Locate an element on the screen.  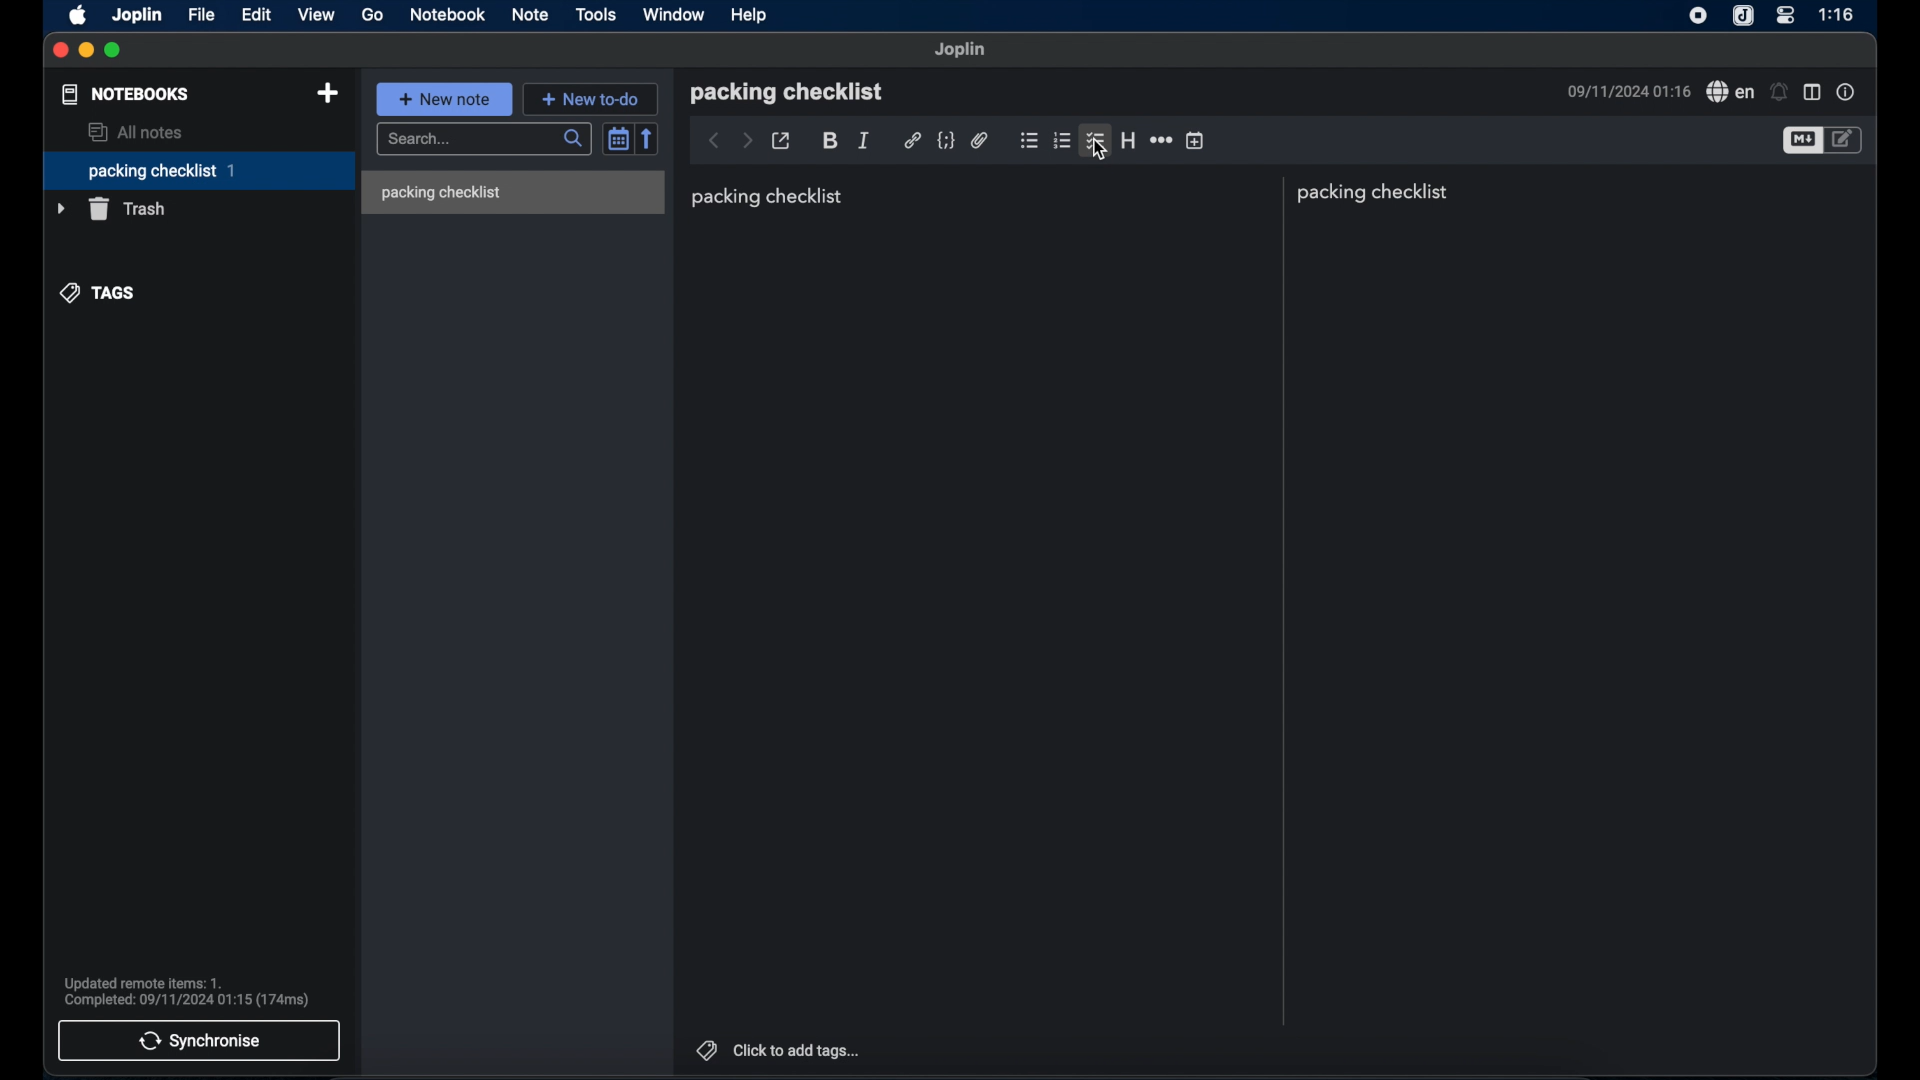
close is located at coordinates (60, 50).